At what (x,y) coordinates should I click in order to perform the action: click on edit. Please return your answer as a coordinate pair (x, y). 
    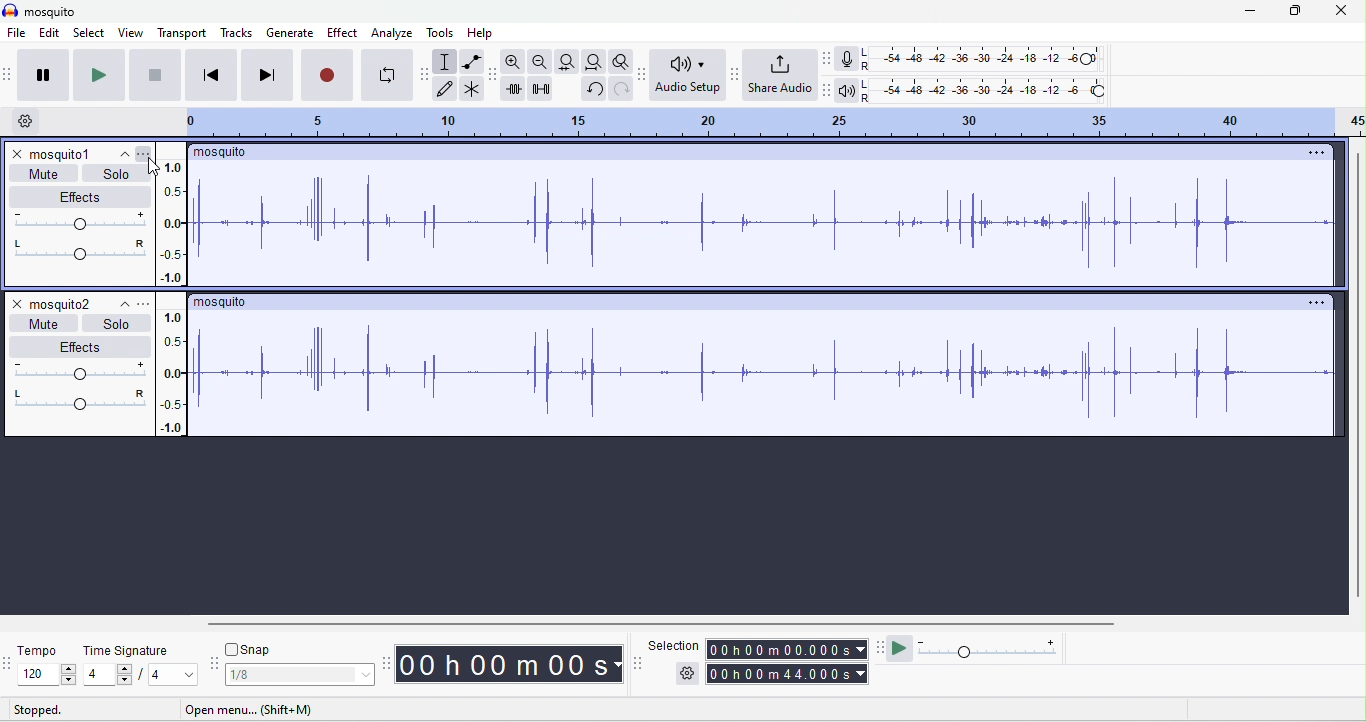
    Looking at the image, I should click on (49, 34).